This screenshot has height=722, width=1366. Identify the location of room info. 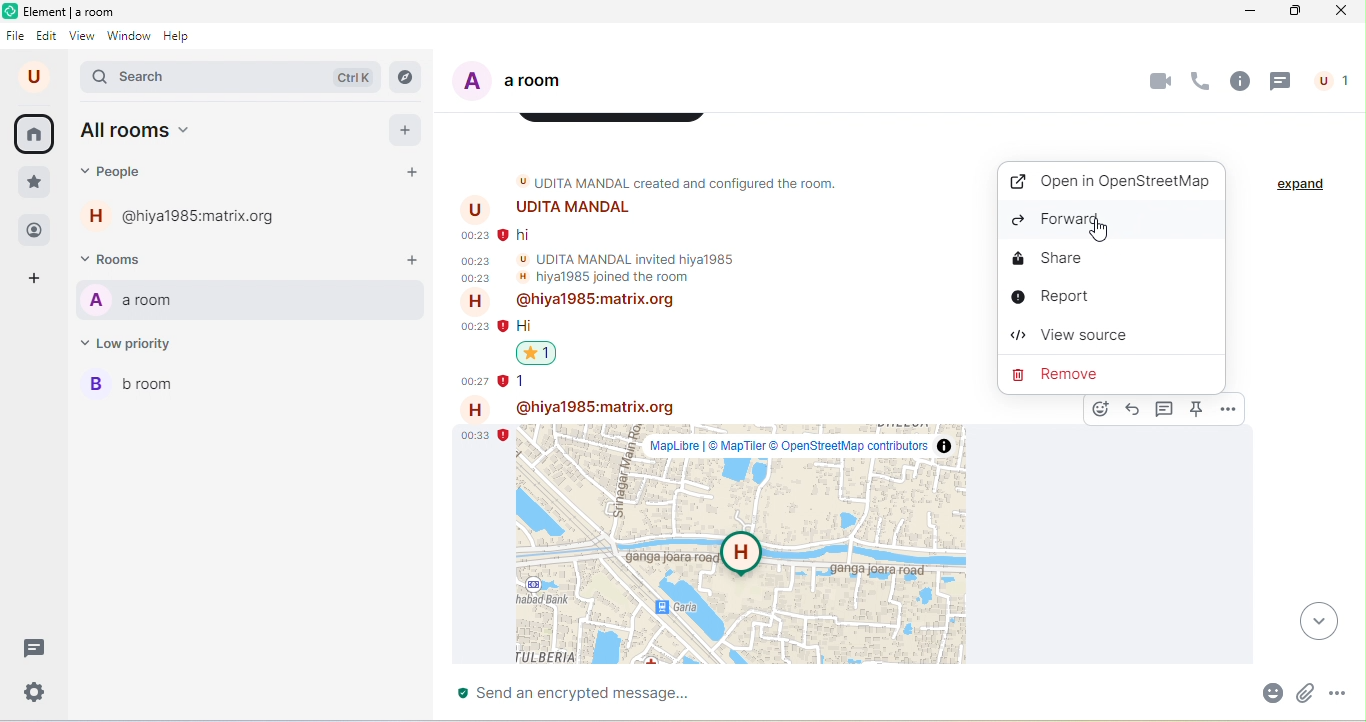
(1241, 81).